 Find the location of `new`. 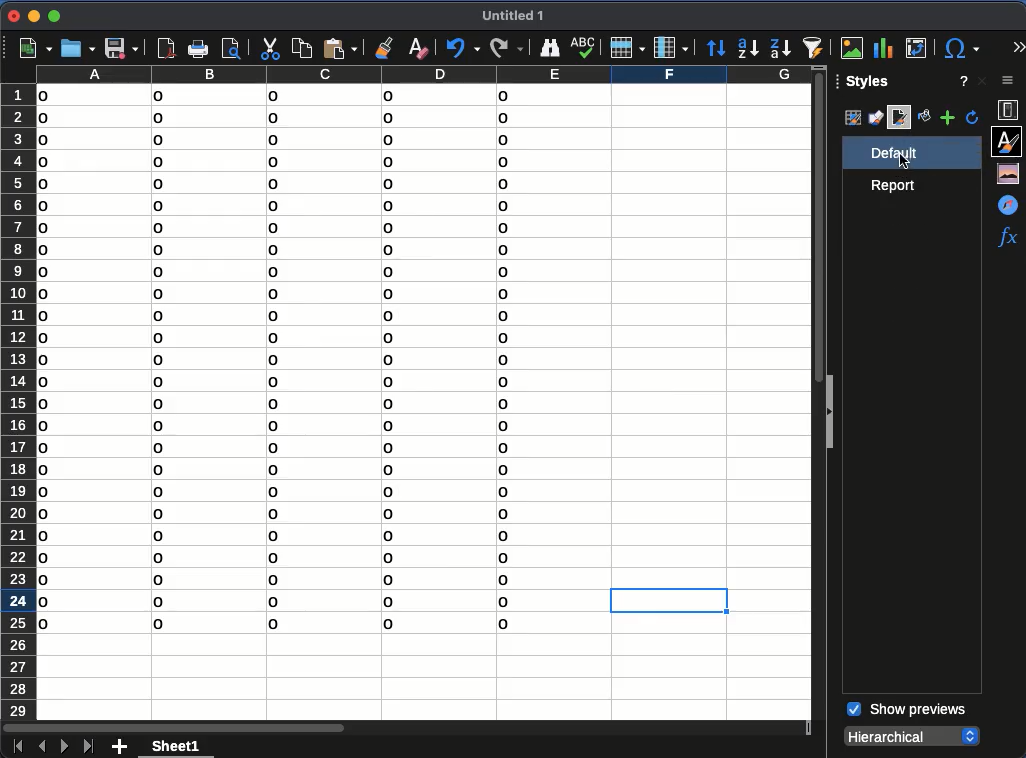

new is located at coordinates (34, 49).